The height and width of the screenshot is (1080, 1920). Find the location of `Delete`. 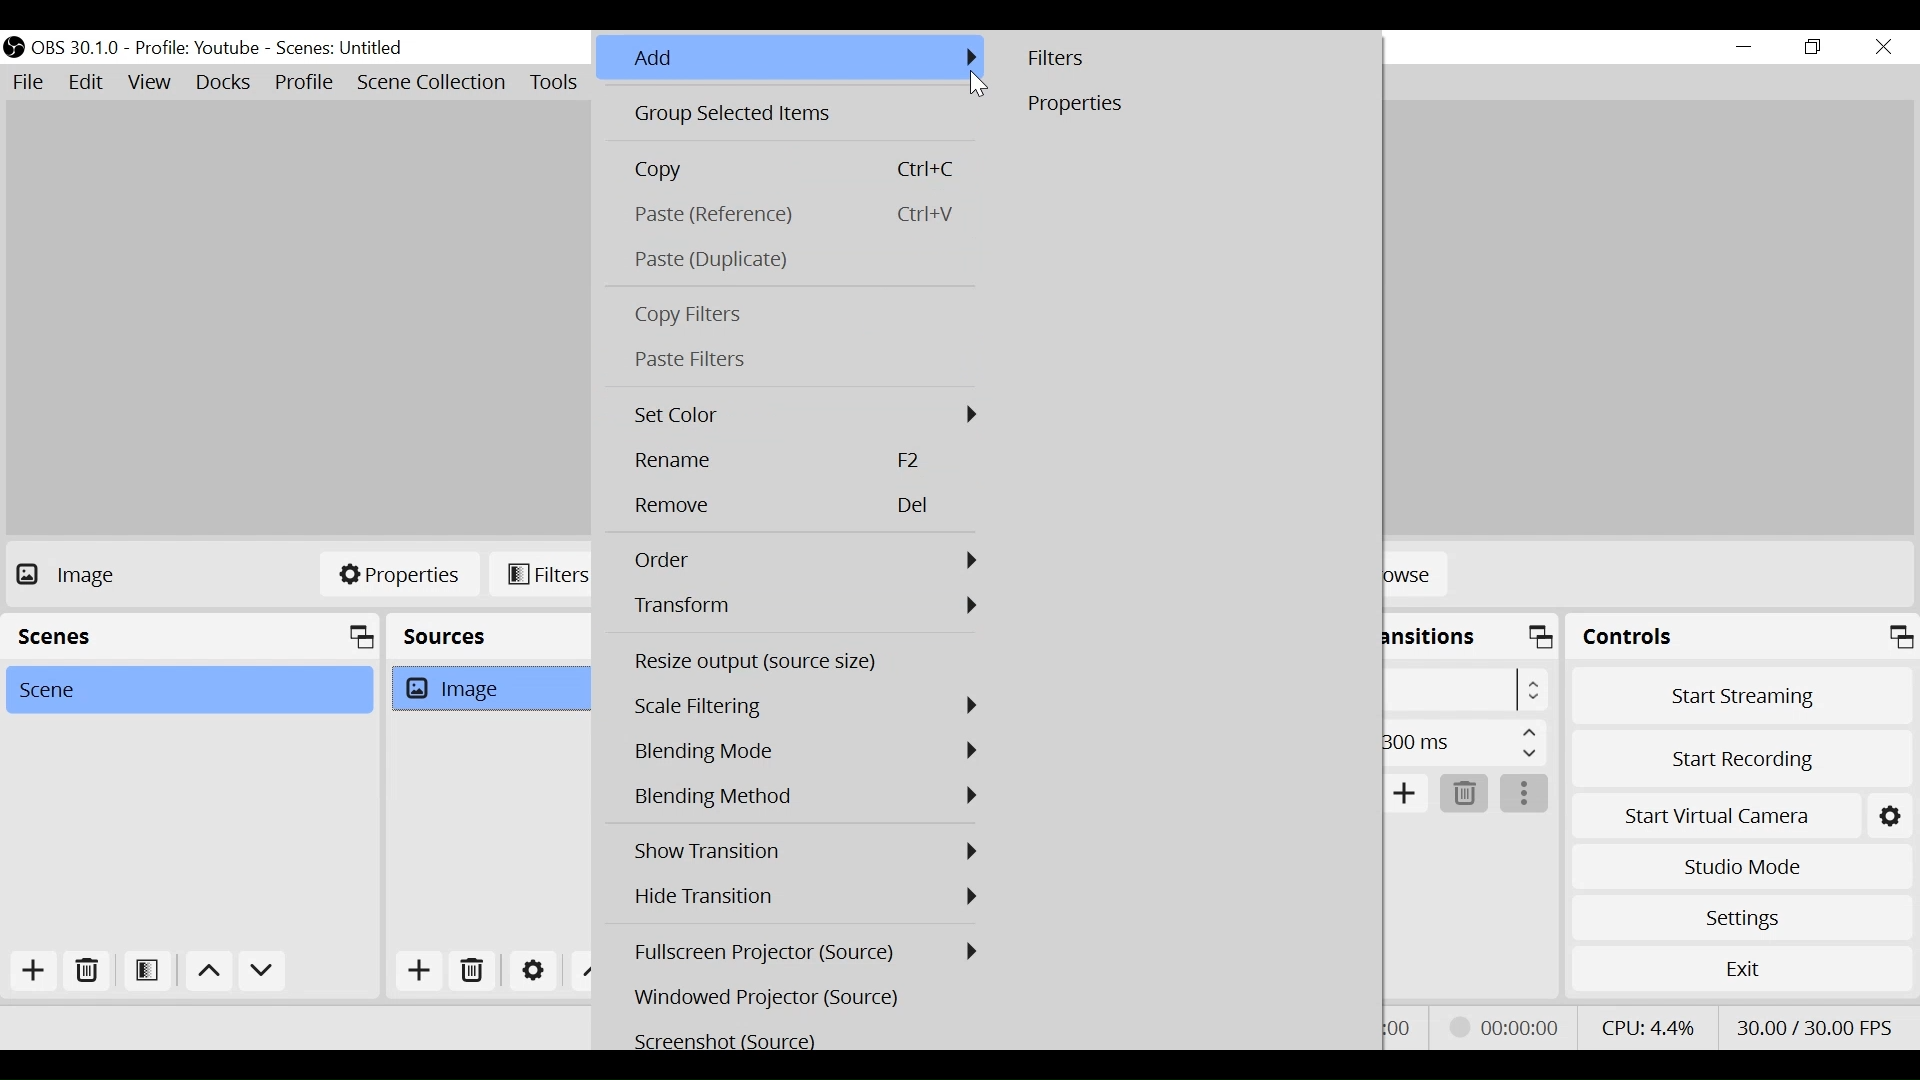

Delete is located at coordinates (472, 971).